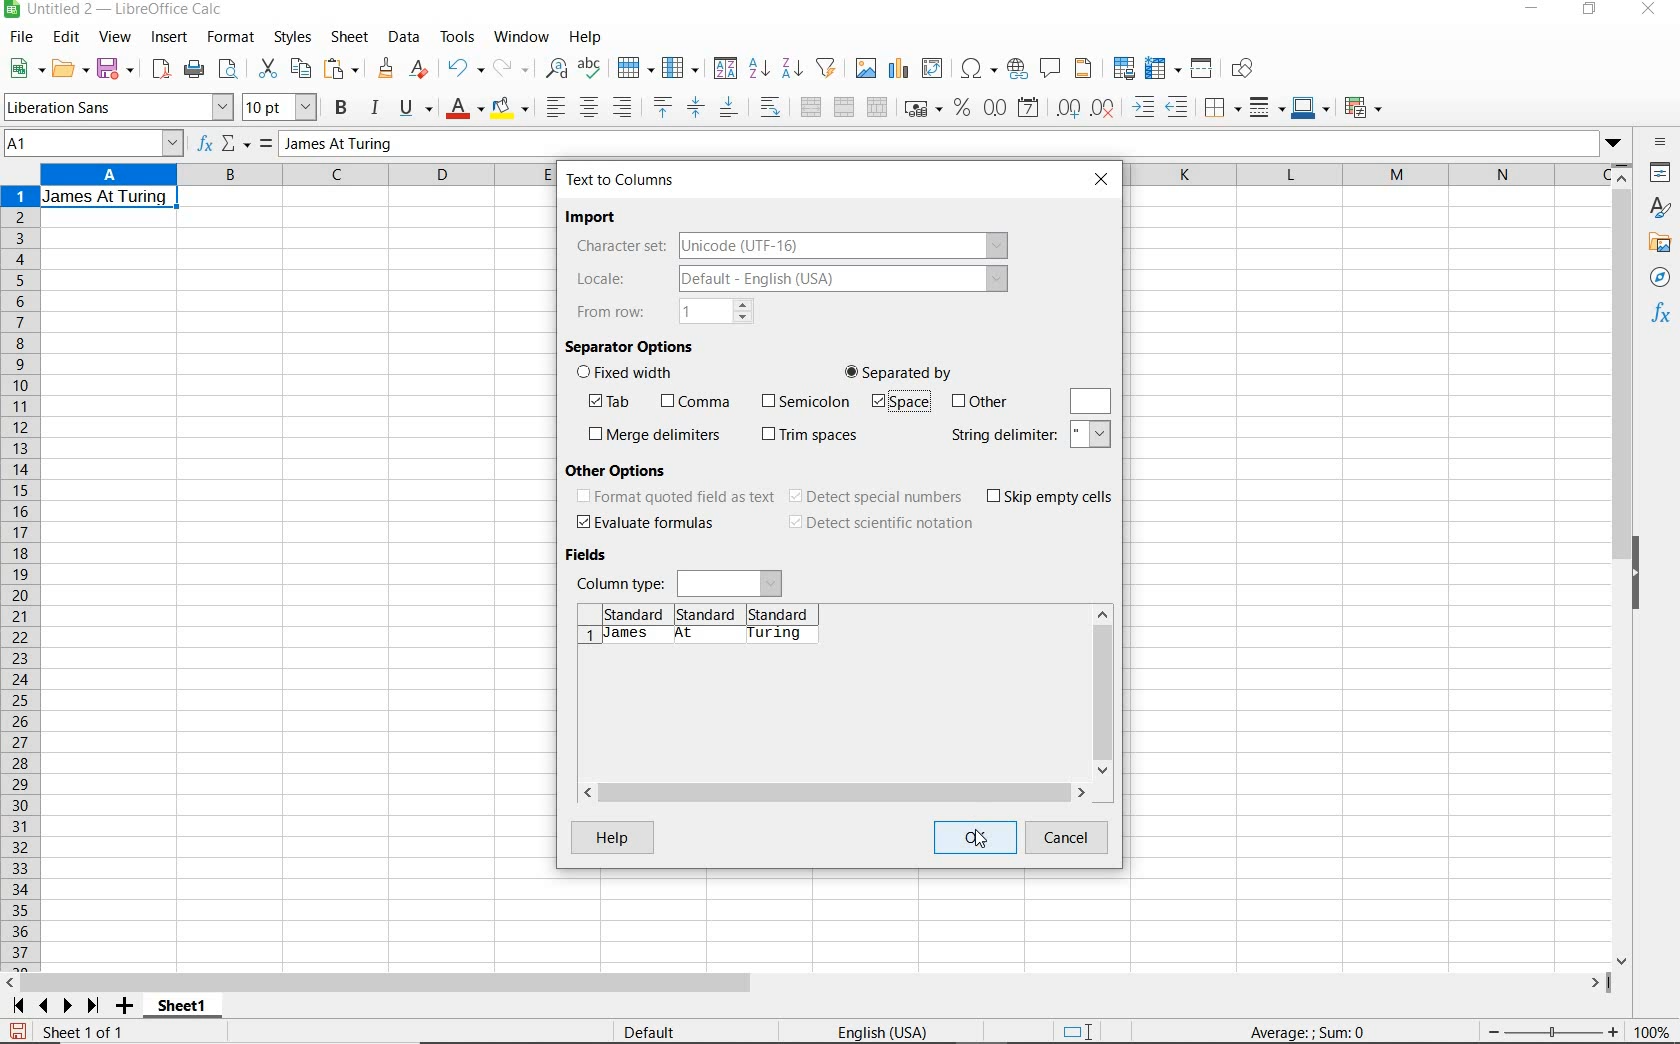  What do you see at coordinates (697, 107) in the screenshot?
I see `center vertically` at bounding box center [697, 107].